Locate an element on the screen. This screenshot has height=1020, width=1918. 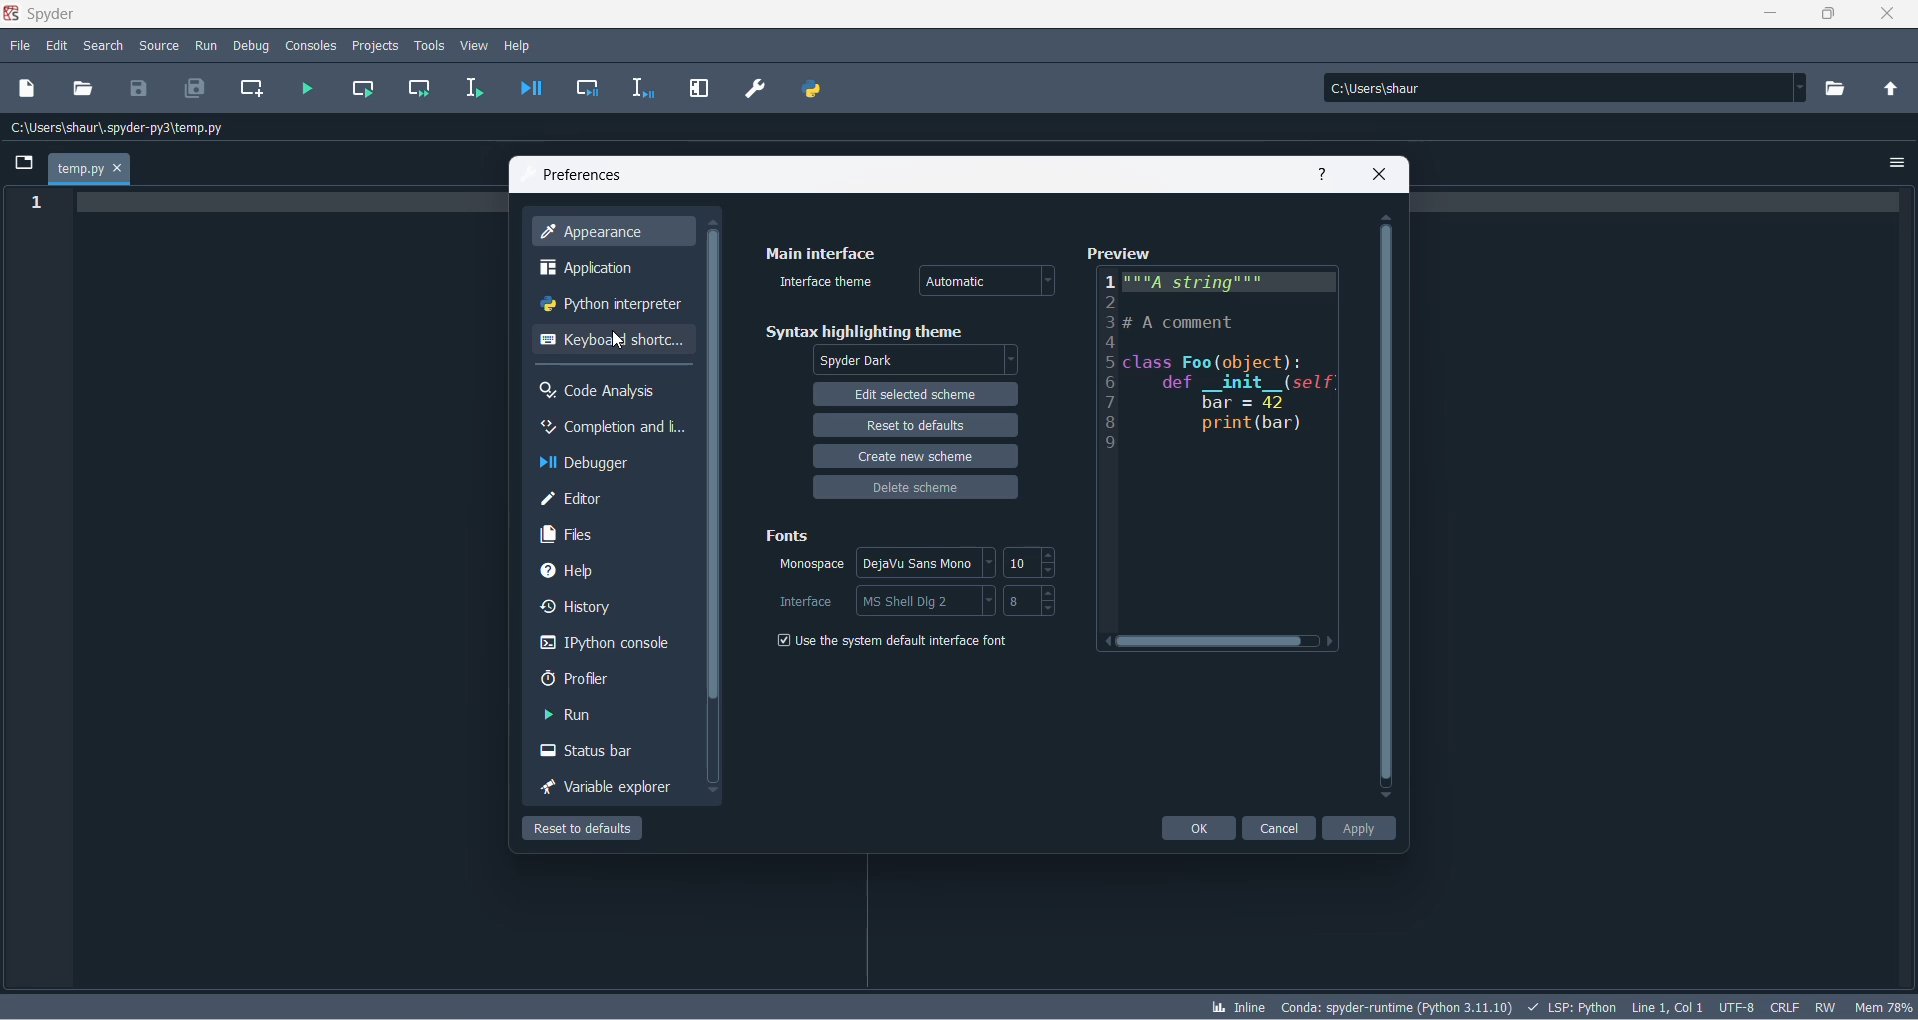
increment is located at coordinates (1046, 593).